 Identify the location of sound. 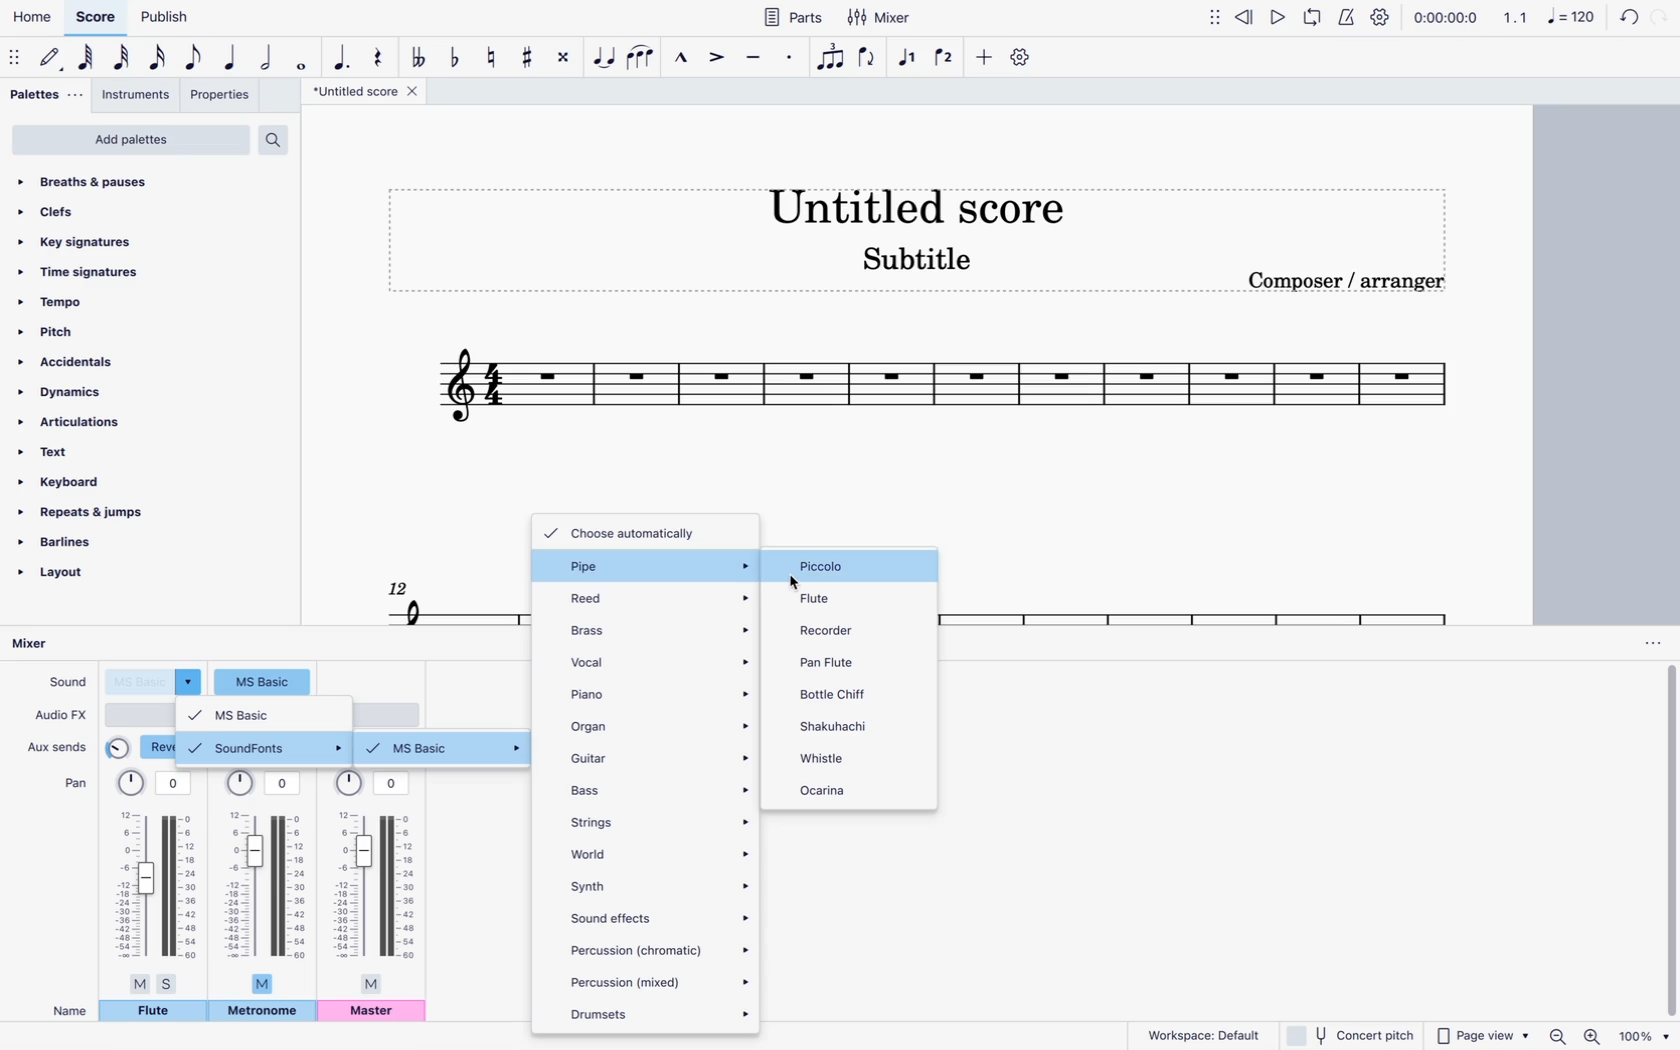
(65, 680).